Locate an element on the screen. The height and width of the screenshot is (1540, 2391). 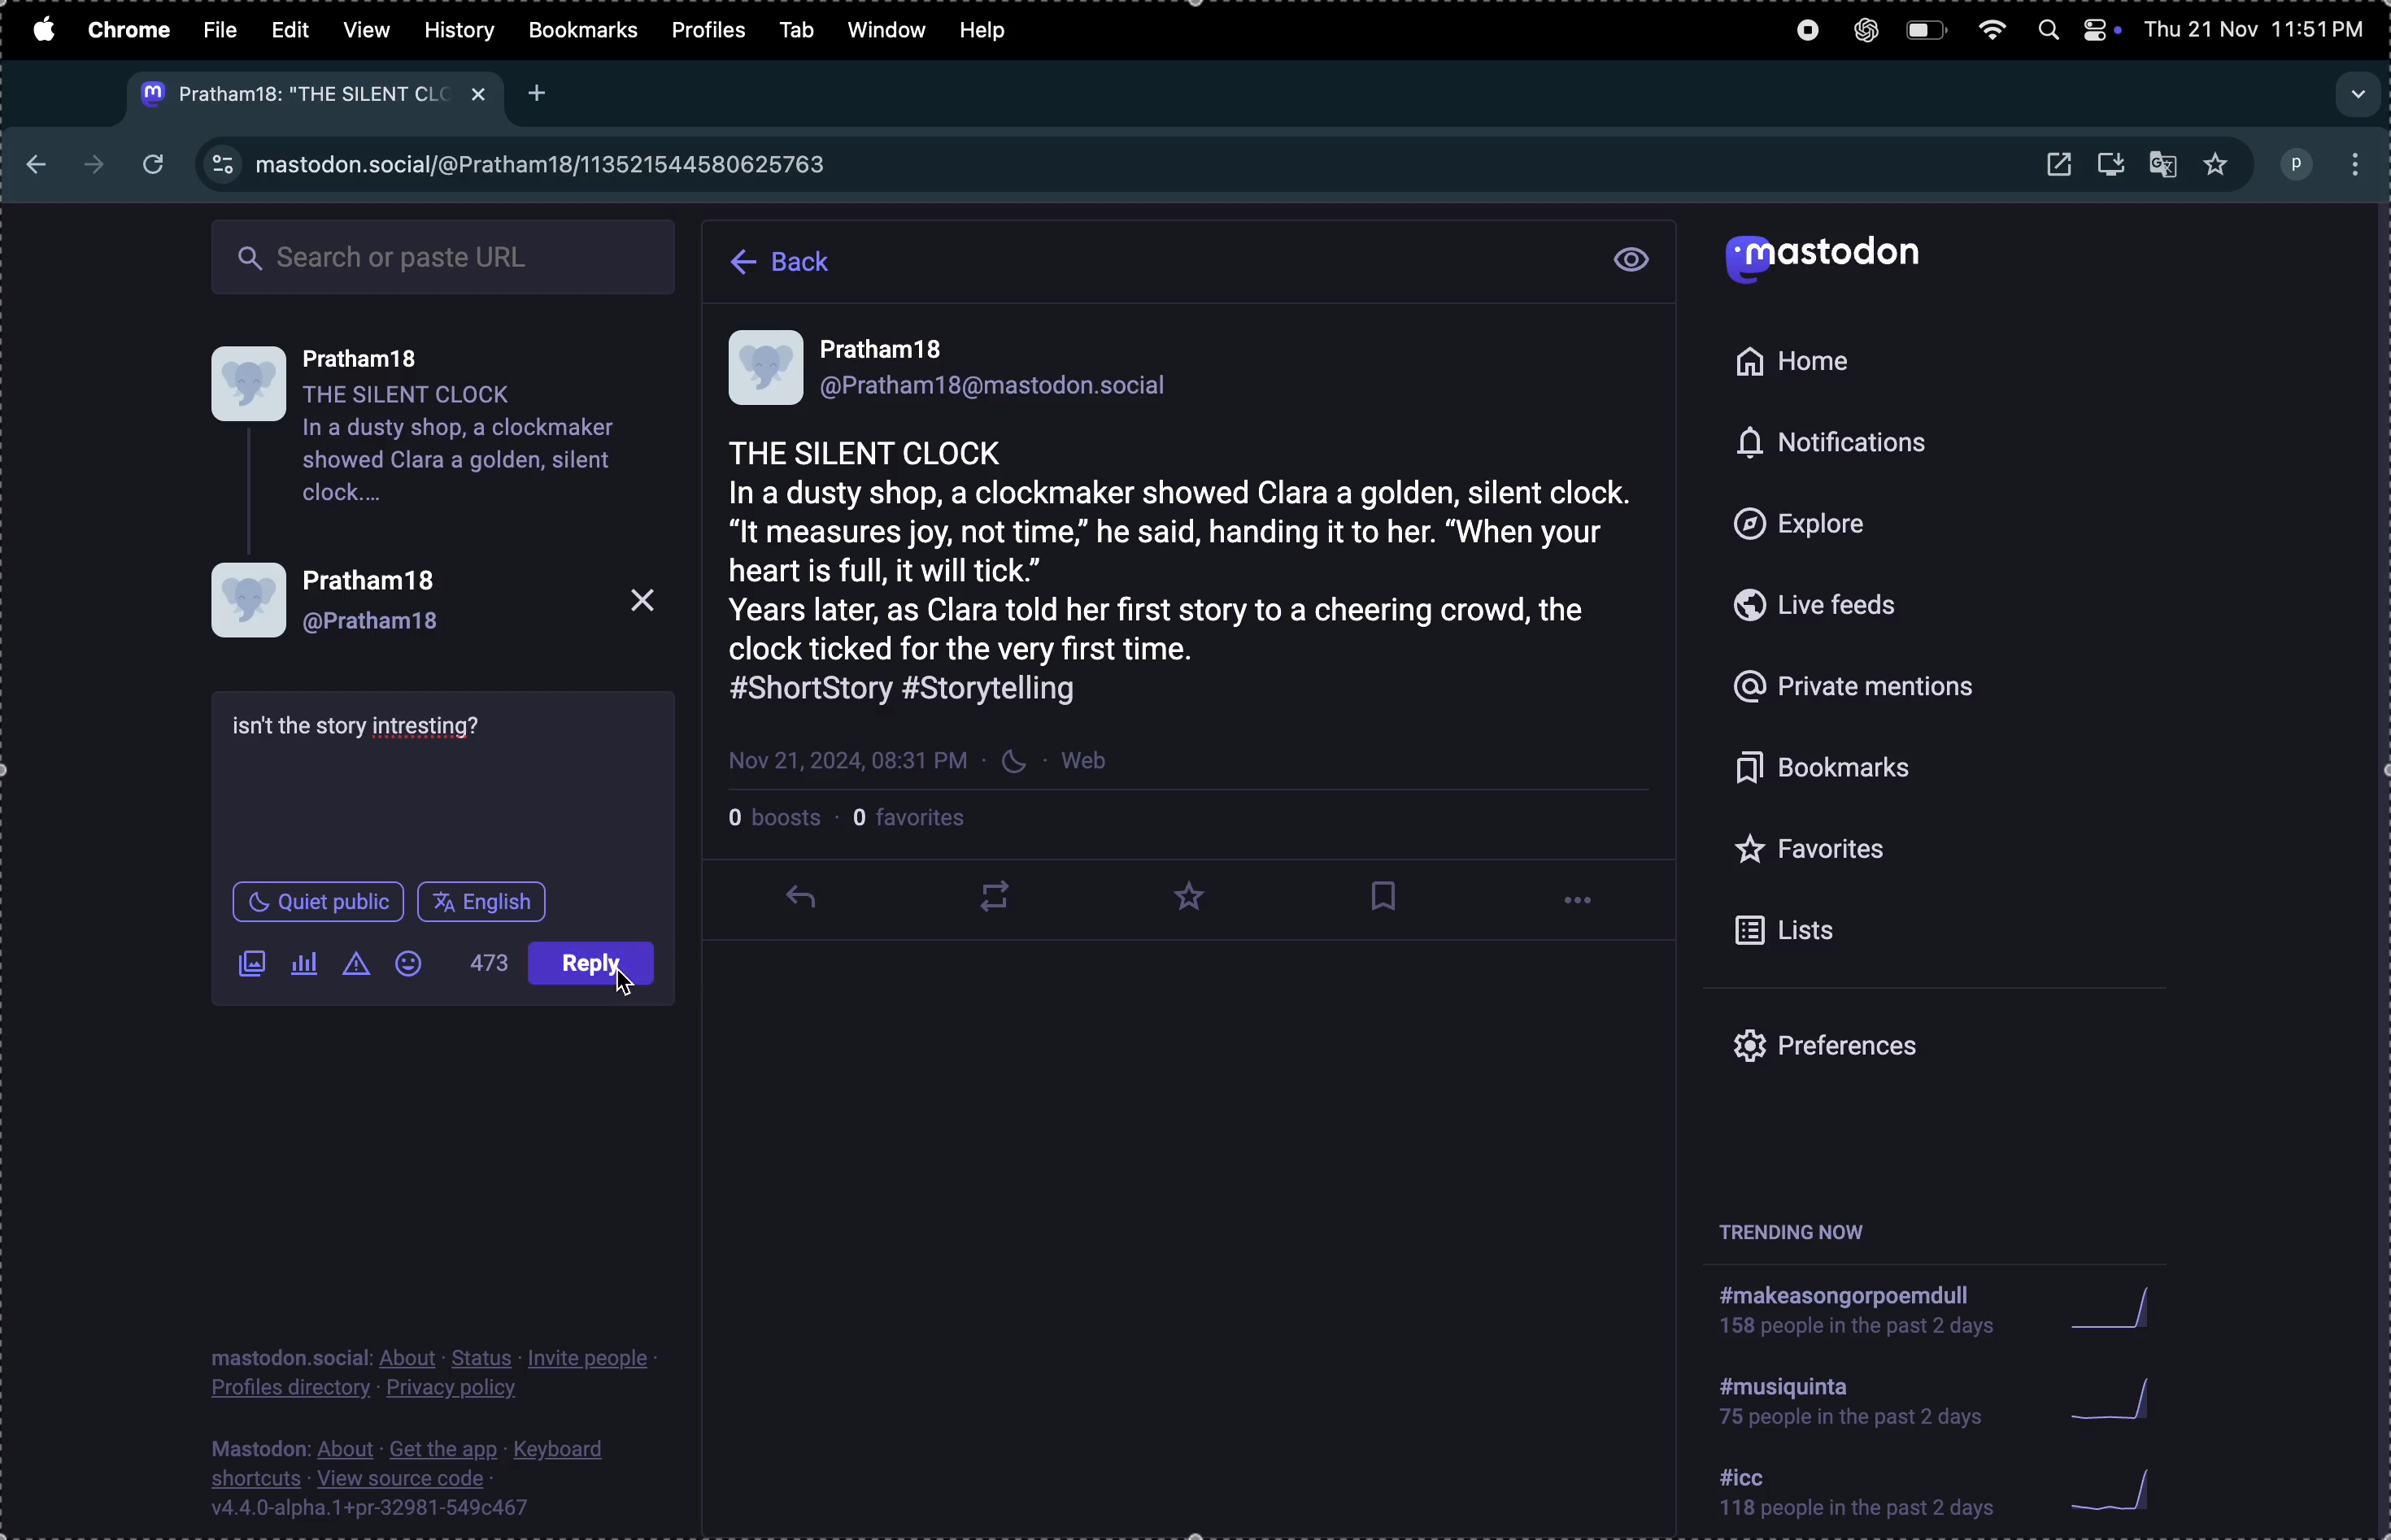
options is located at coordinates (1585, 905).